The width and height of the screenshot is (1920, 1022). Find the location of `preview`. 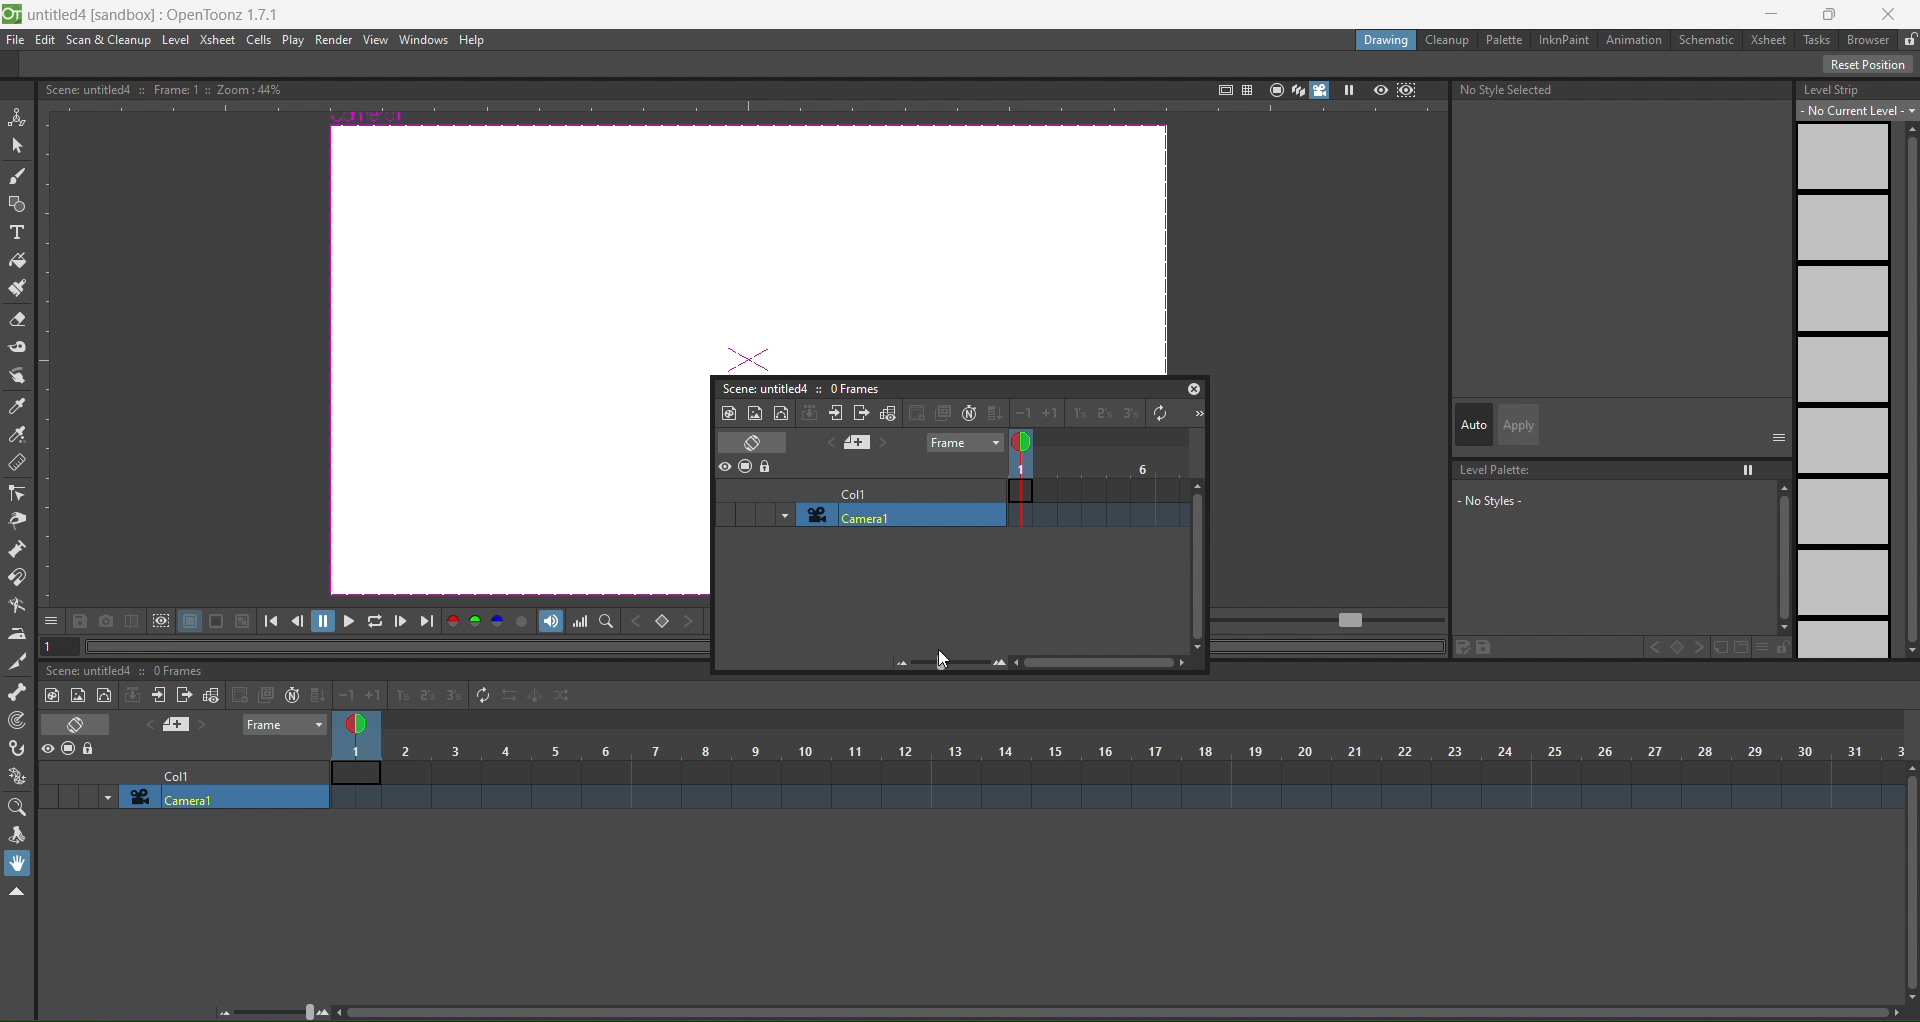

preview is located at coordinates (1380, 89).